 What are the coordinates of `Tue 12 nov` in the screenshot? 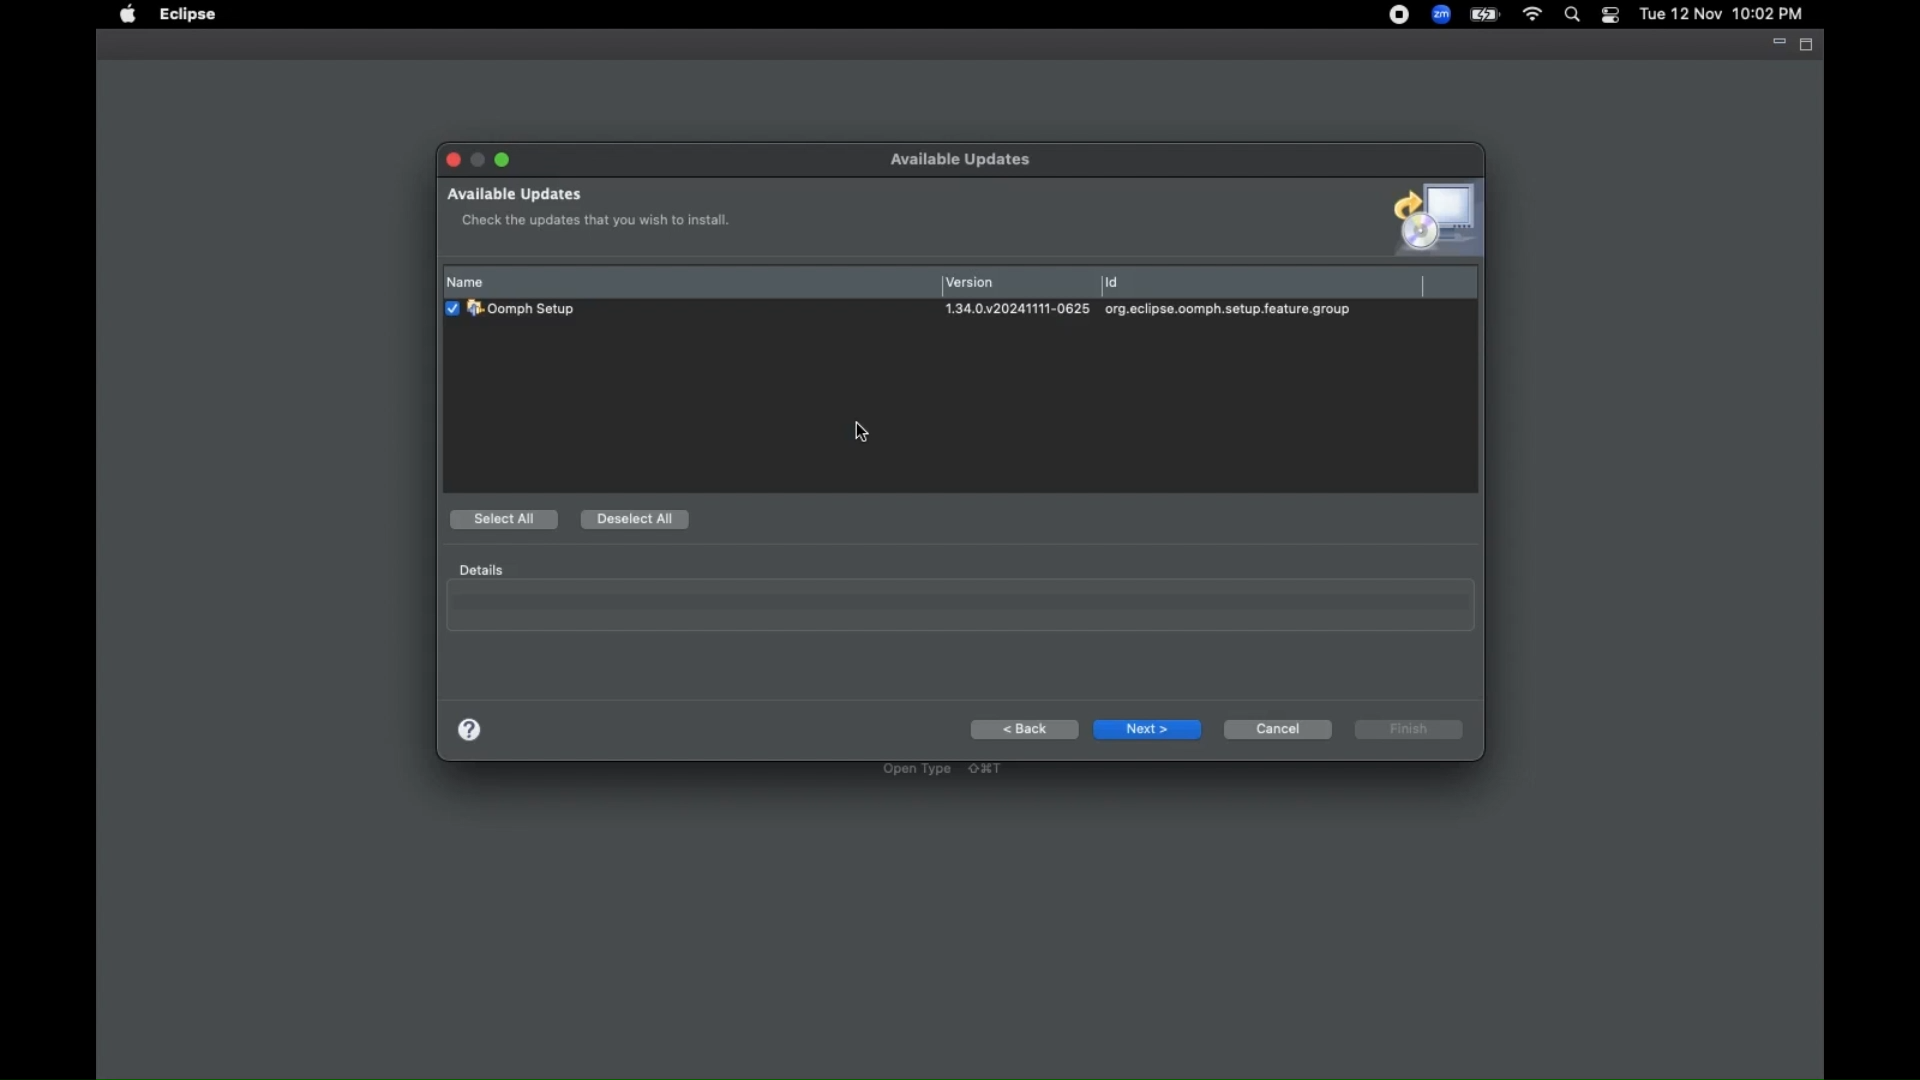 It's located at (1677, 16).